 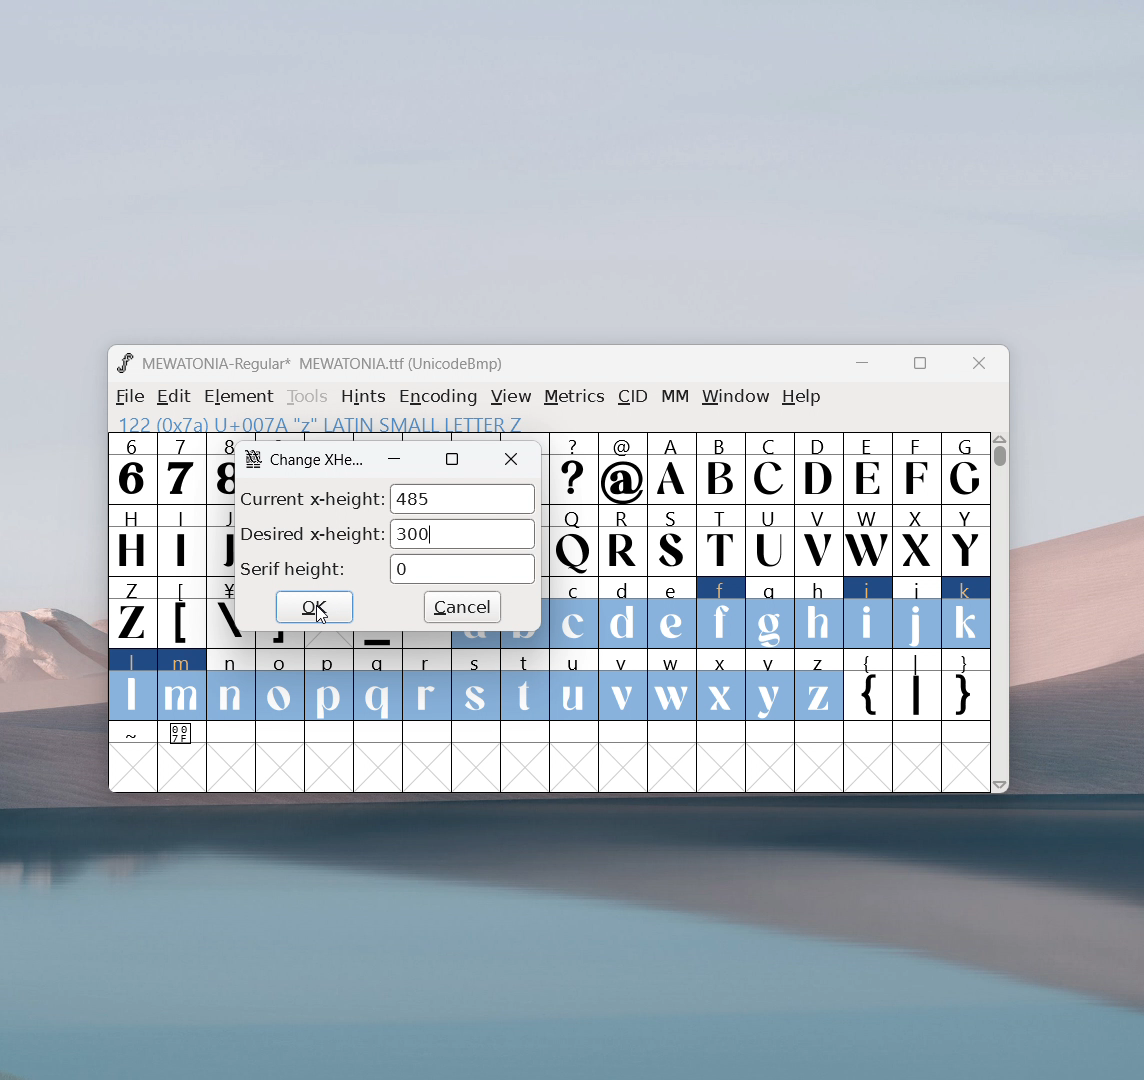 What do you see at coordinates (720, 469) in the screenshot?
I see `B` at bounding box center [720, 469].